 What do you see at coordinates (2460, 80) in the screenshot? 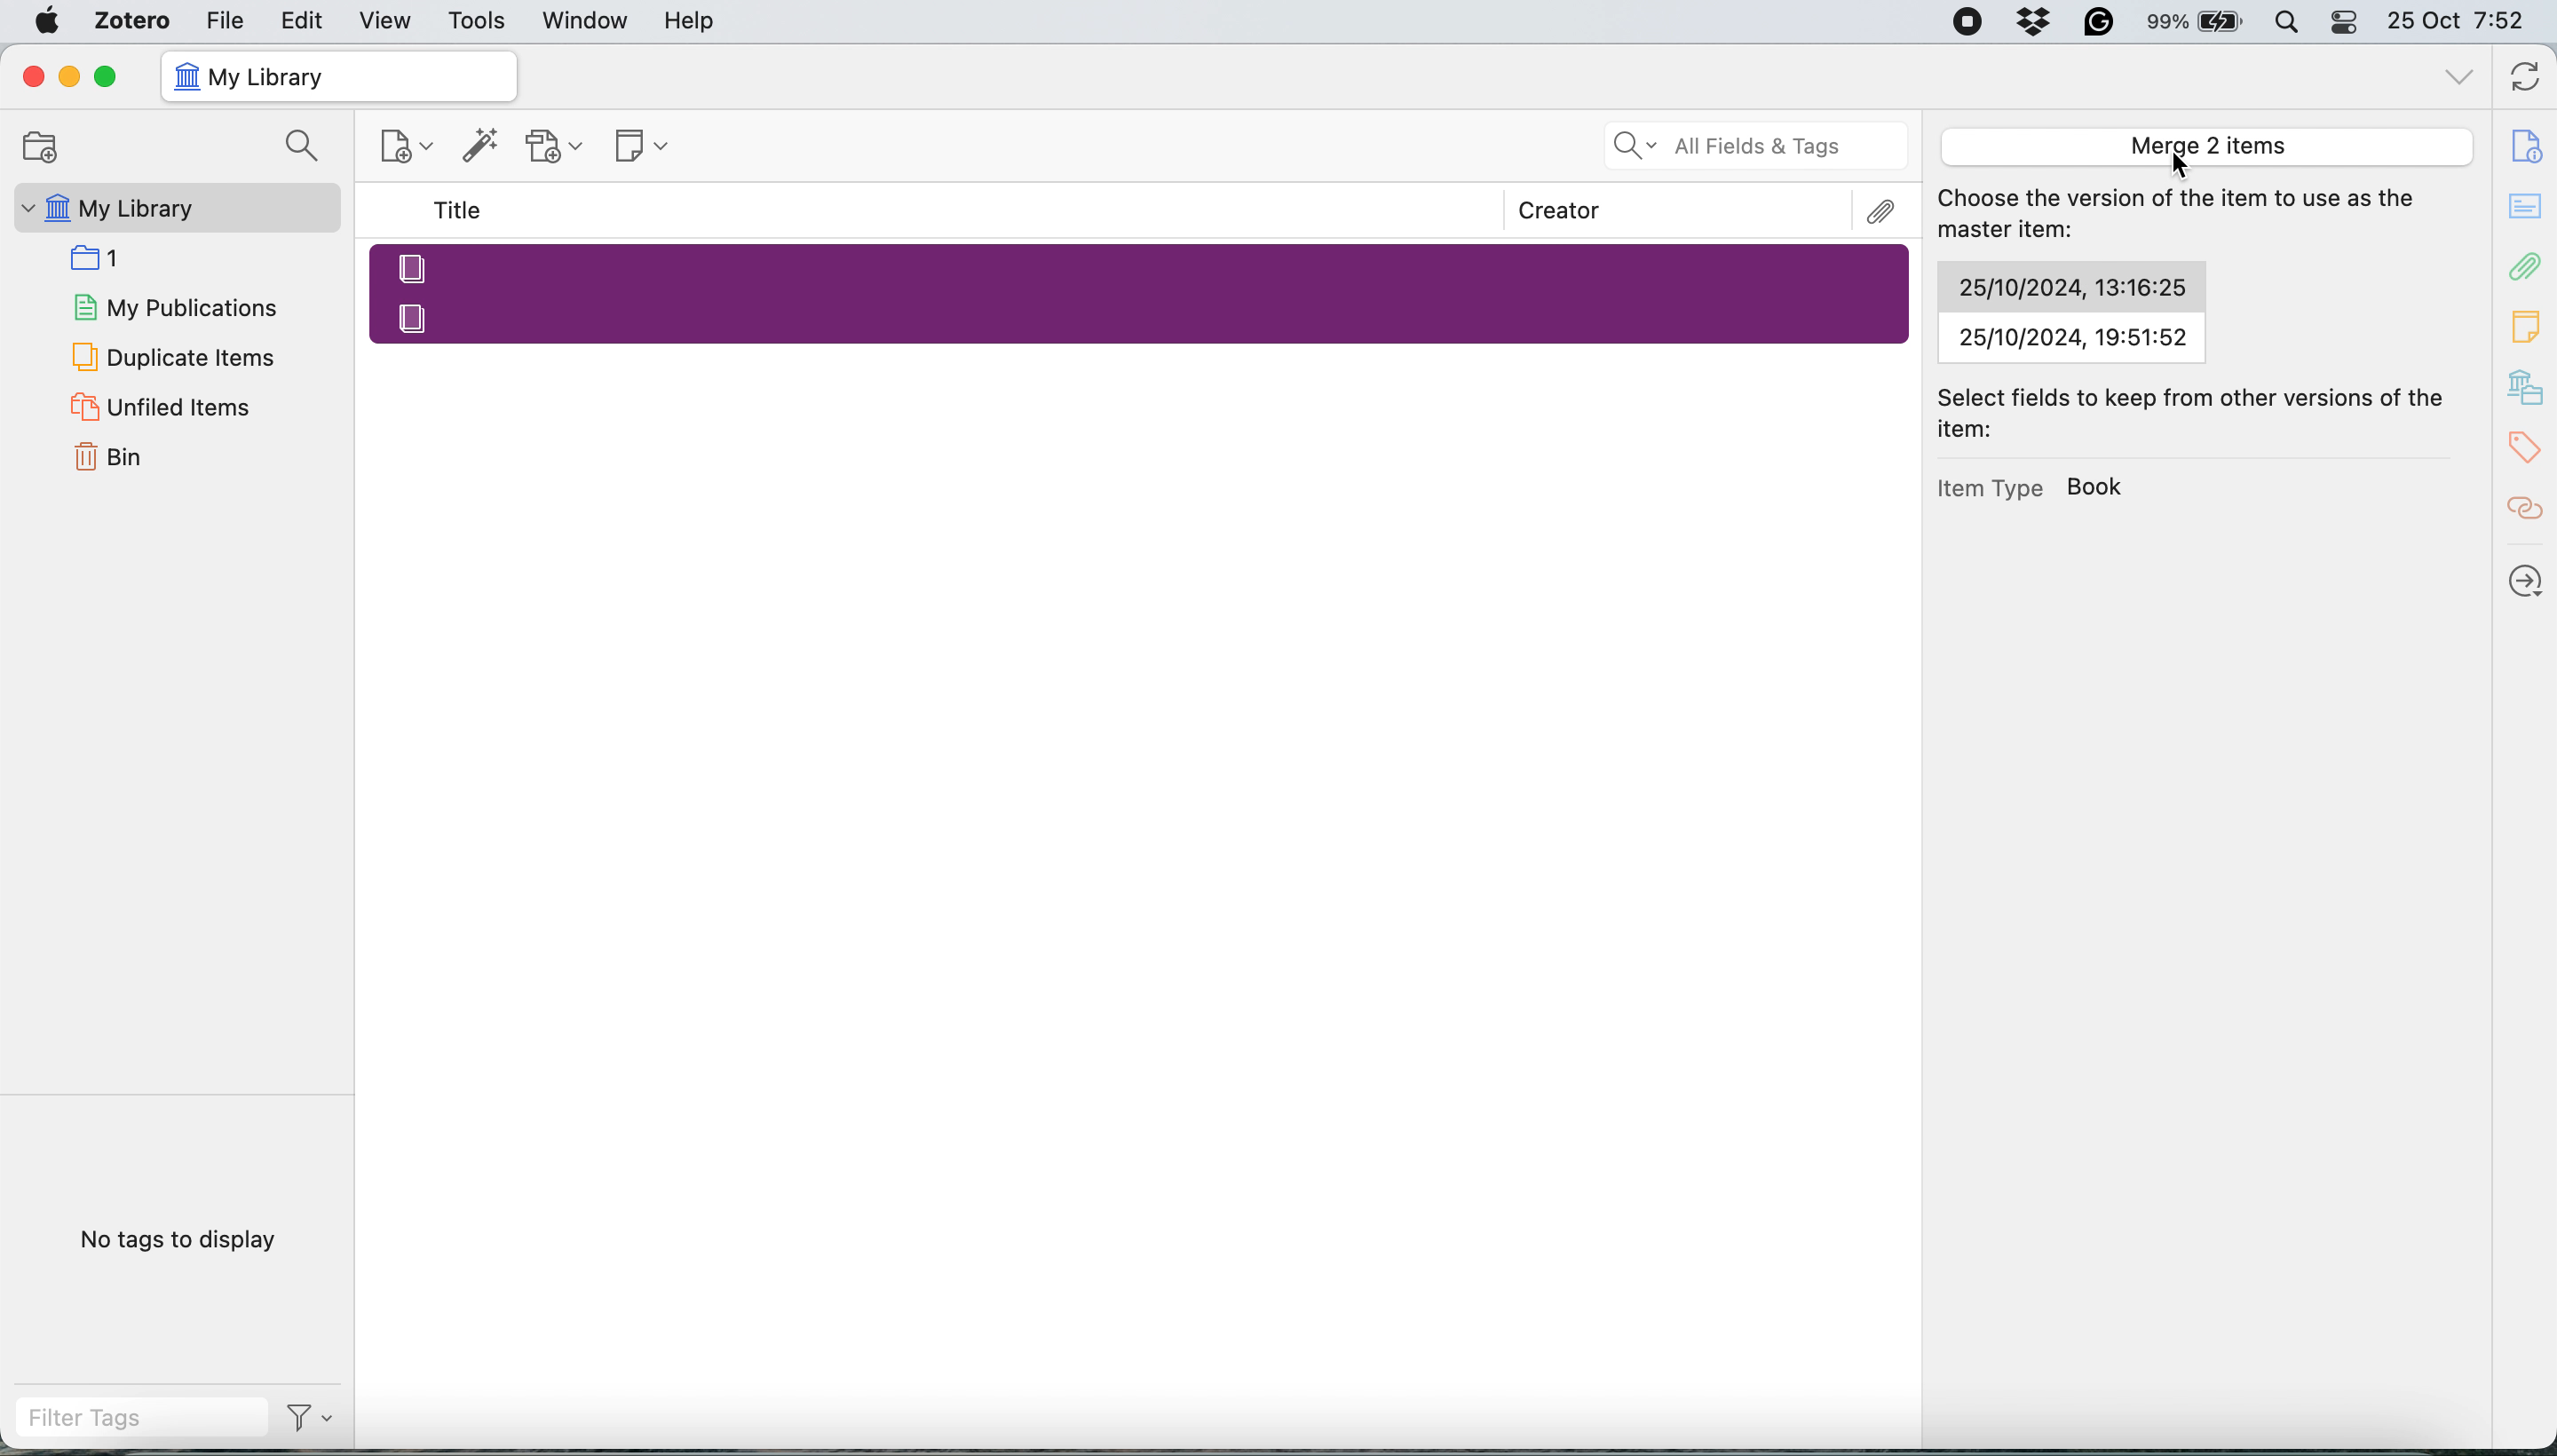
I see `list all tabs` at bounding box center [2460, 80].